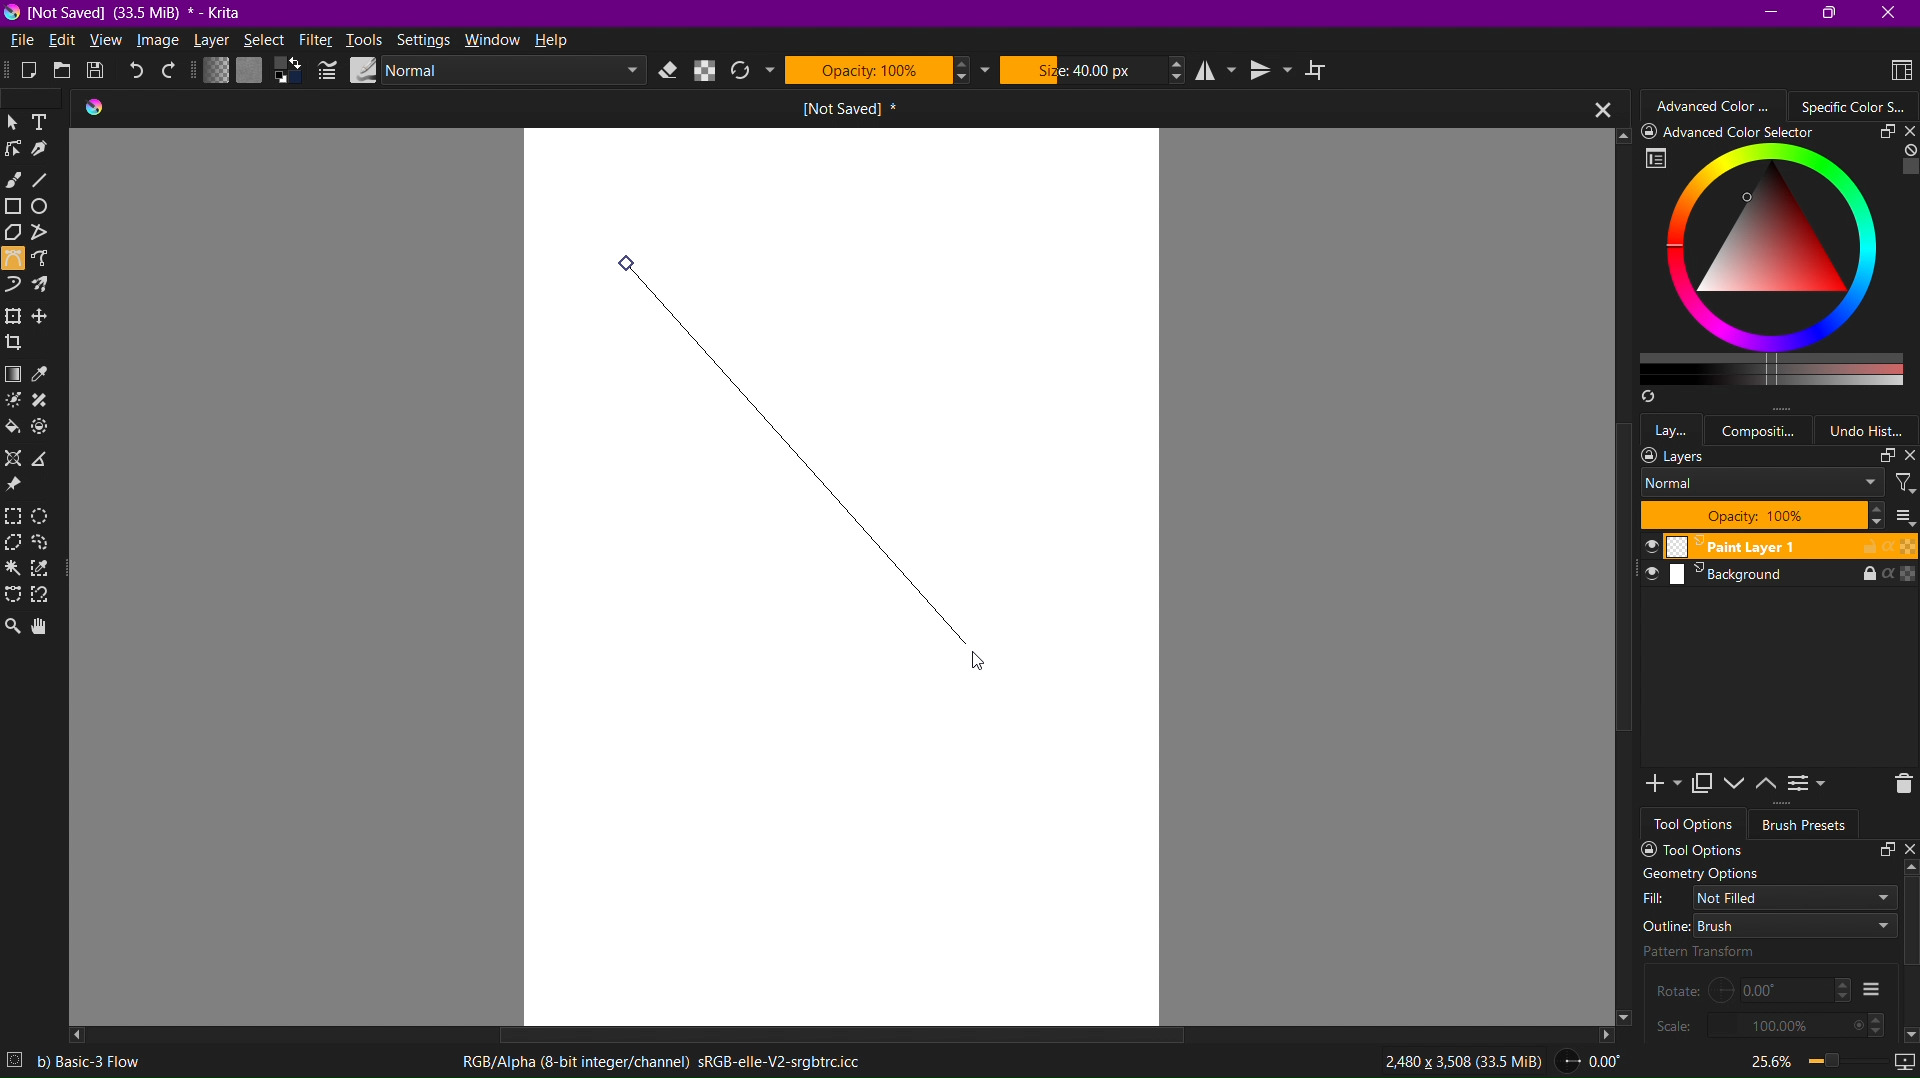 The image size is (1920, 1078). Describe the element at coordinates (1762, 515) in the screenshot. I see `Layer Opacity` at that location.